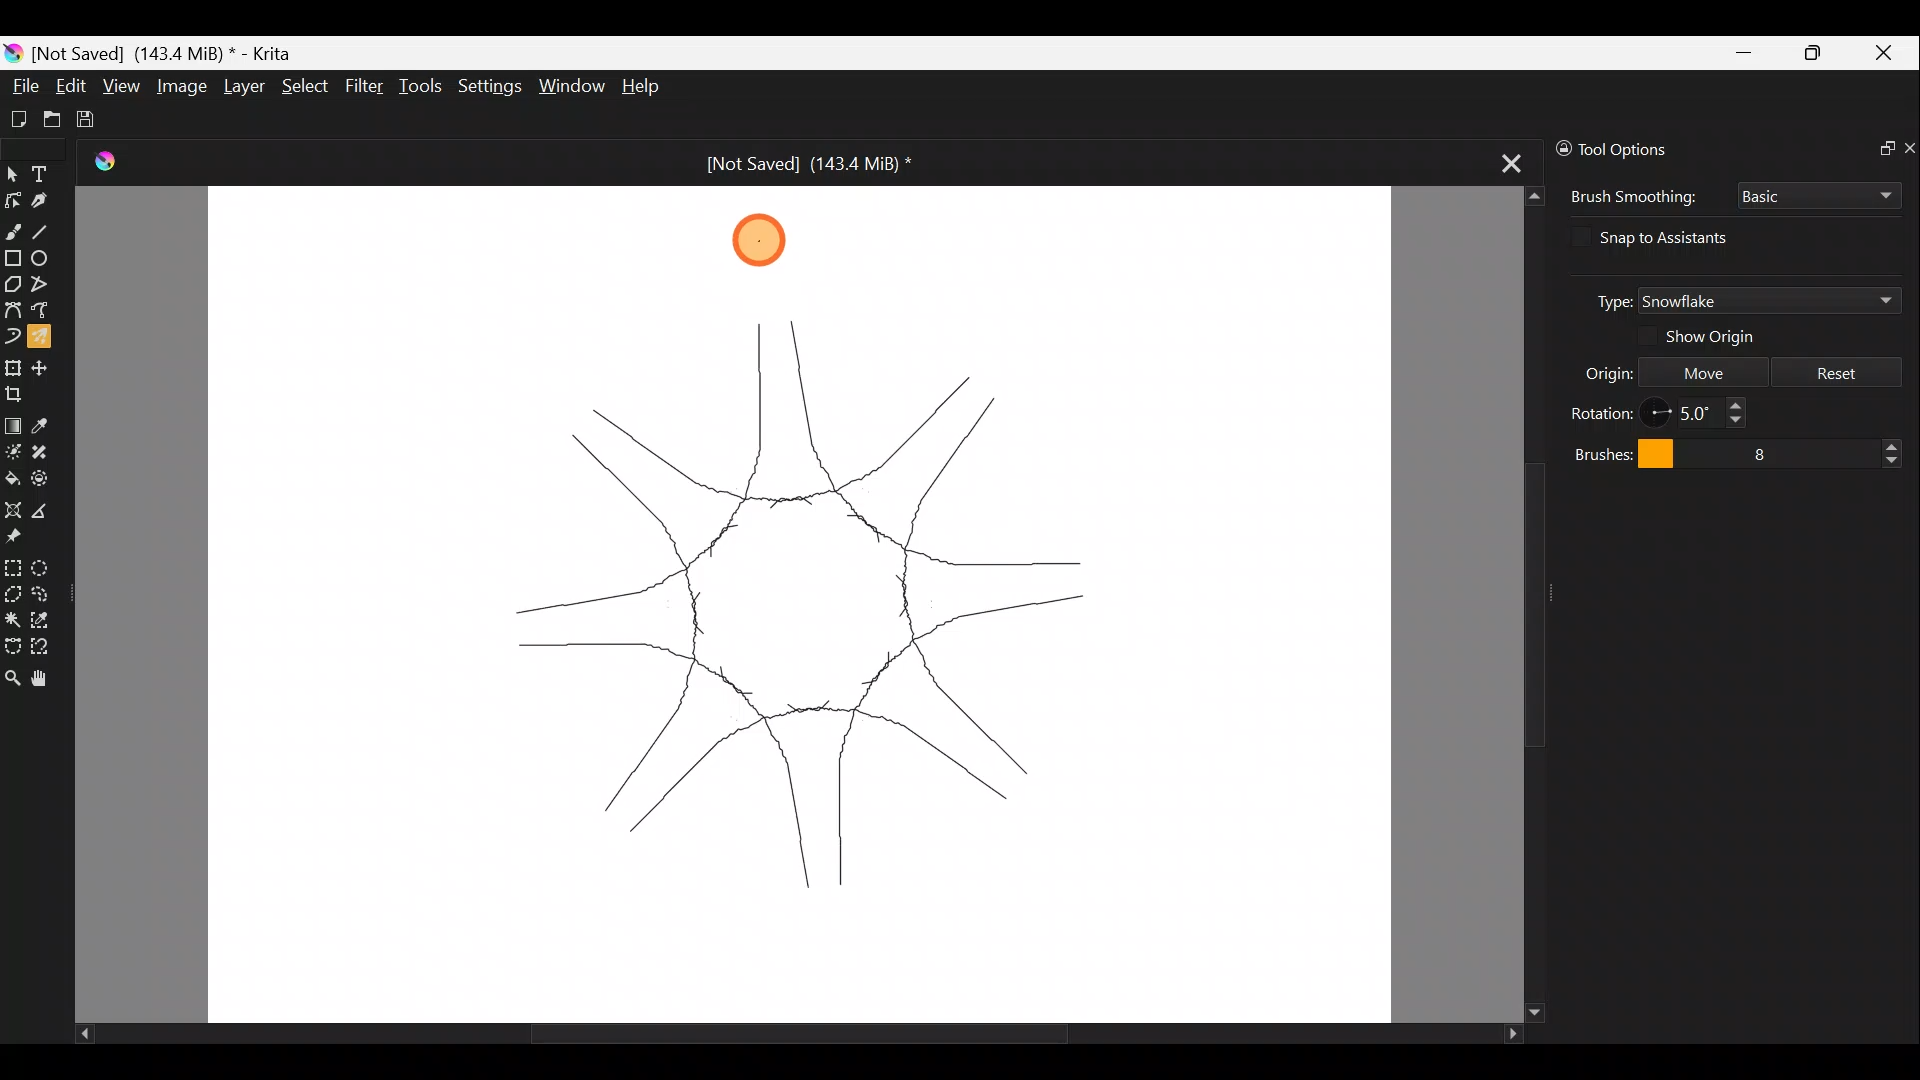 The image size is (1920, 1080). What do you see at coordinates (49, 647) in the screenshot?
I see `Magnetic curve selection tool` at bounding box center [49, 647].